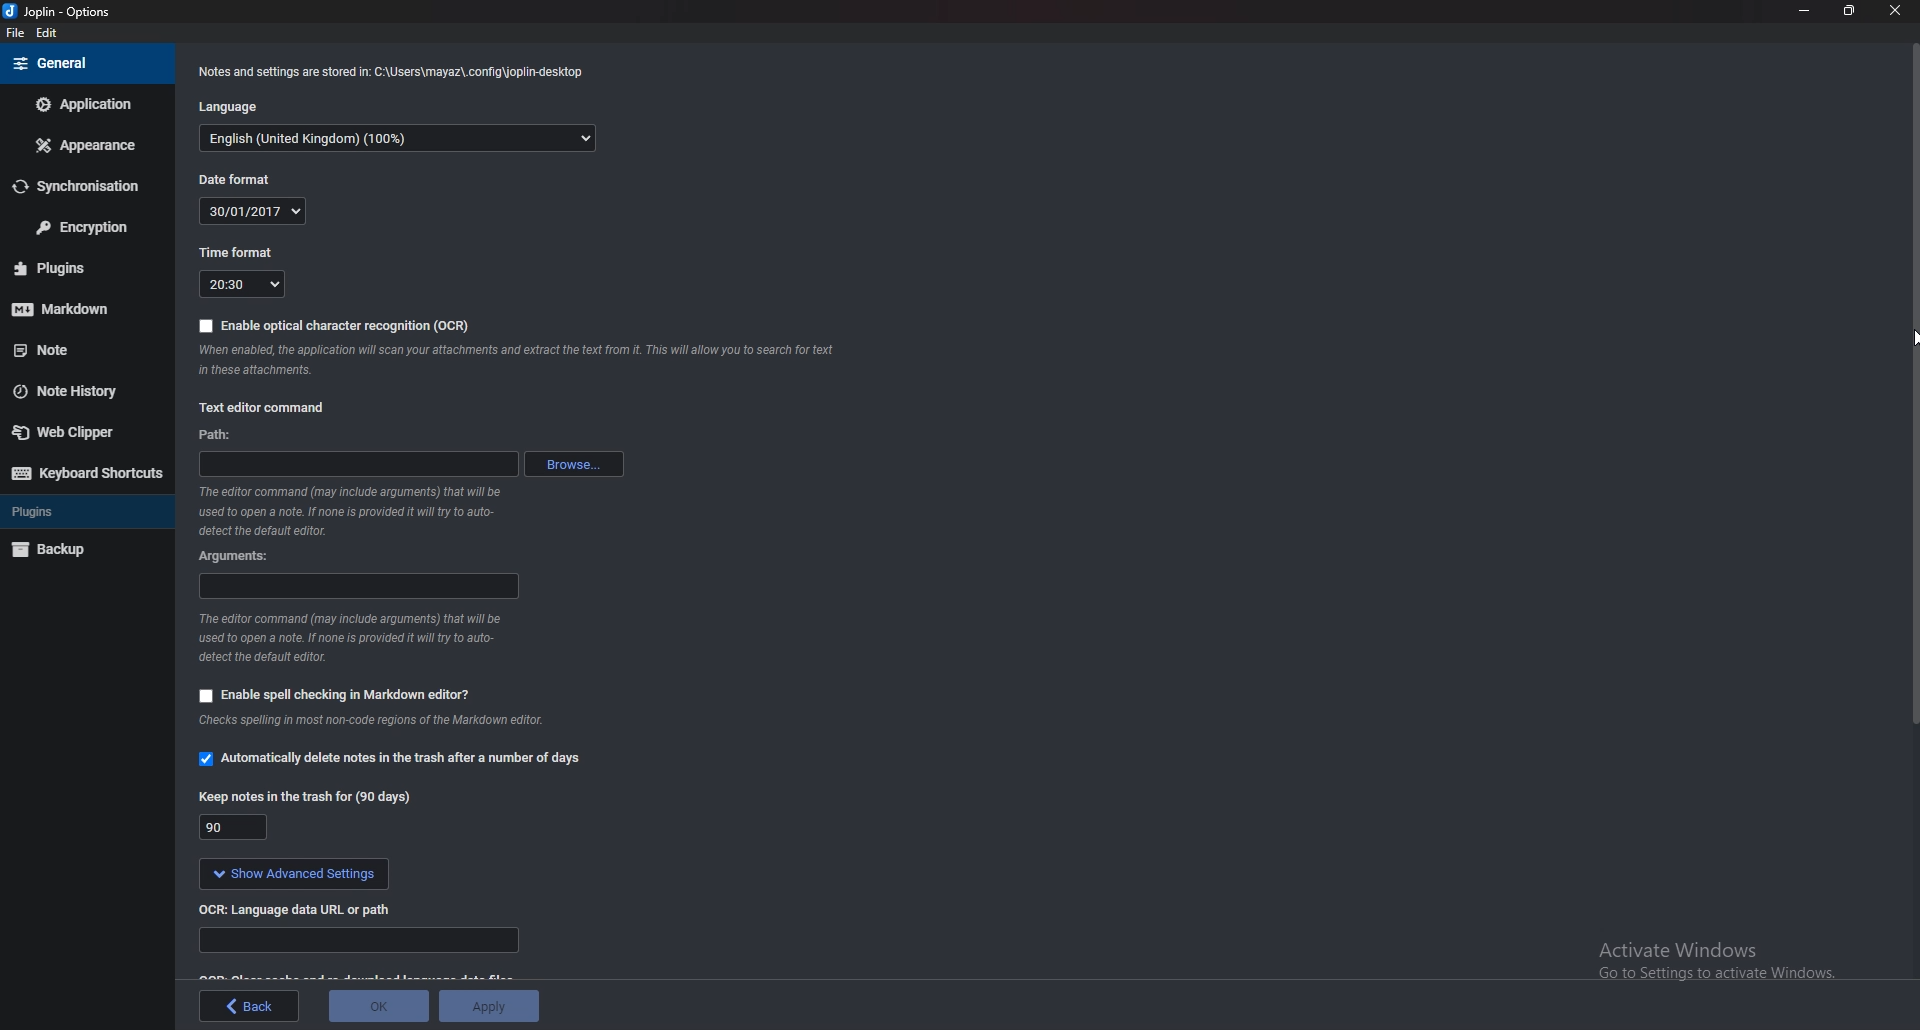 This screenshot has height=1030, width=1920. Describe the element at coordinates (84, 143) in the screenshot. I see `Appearance` at that location.